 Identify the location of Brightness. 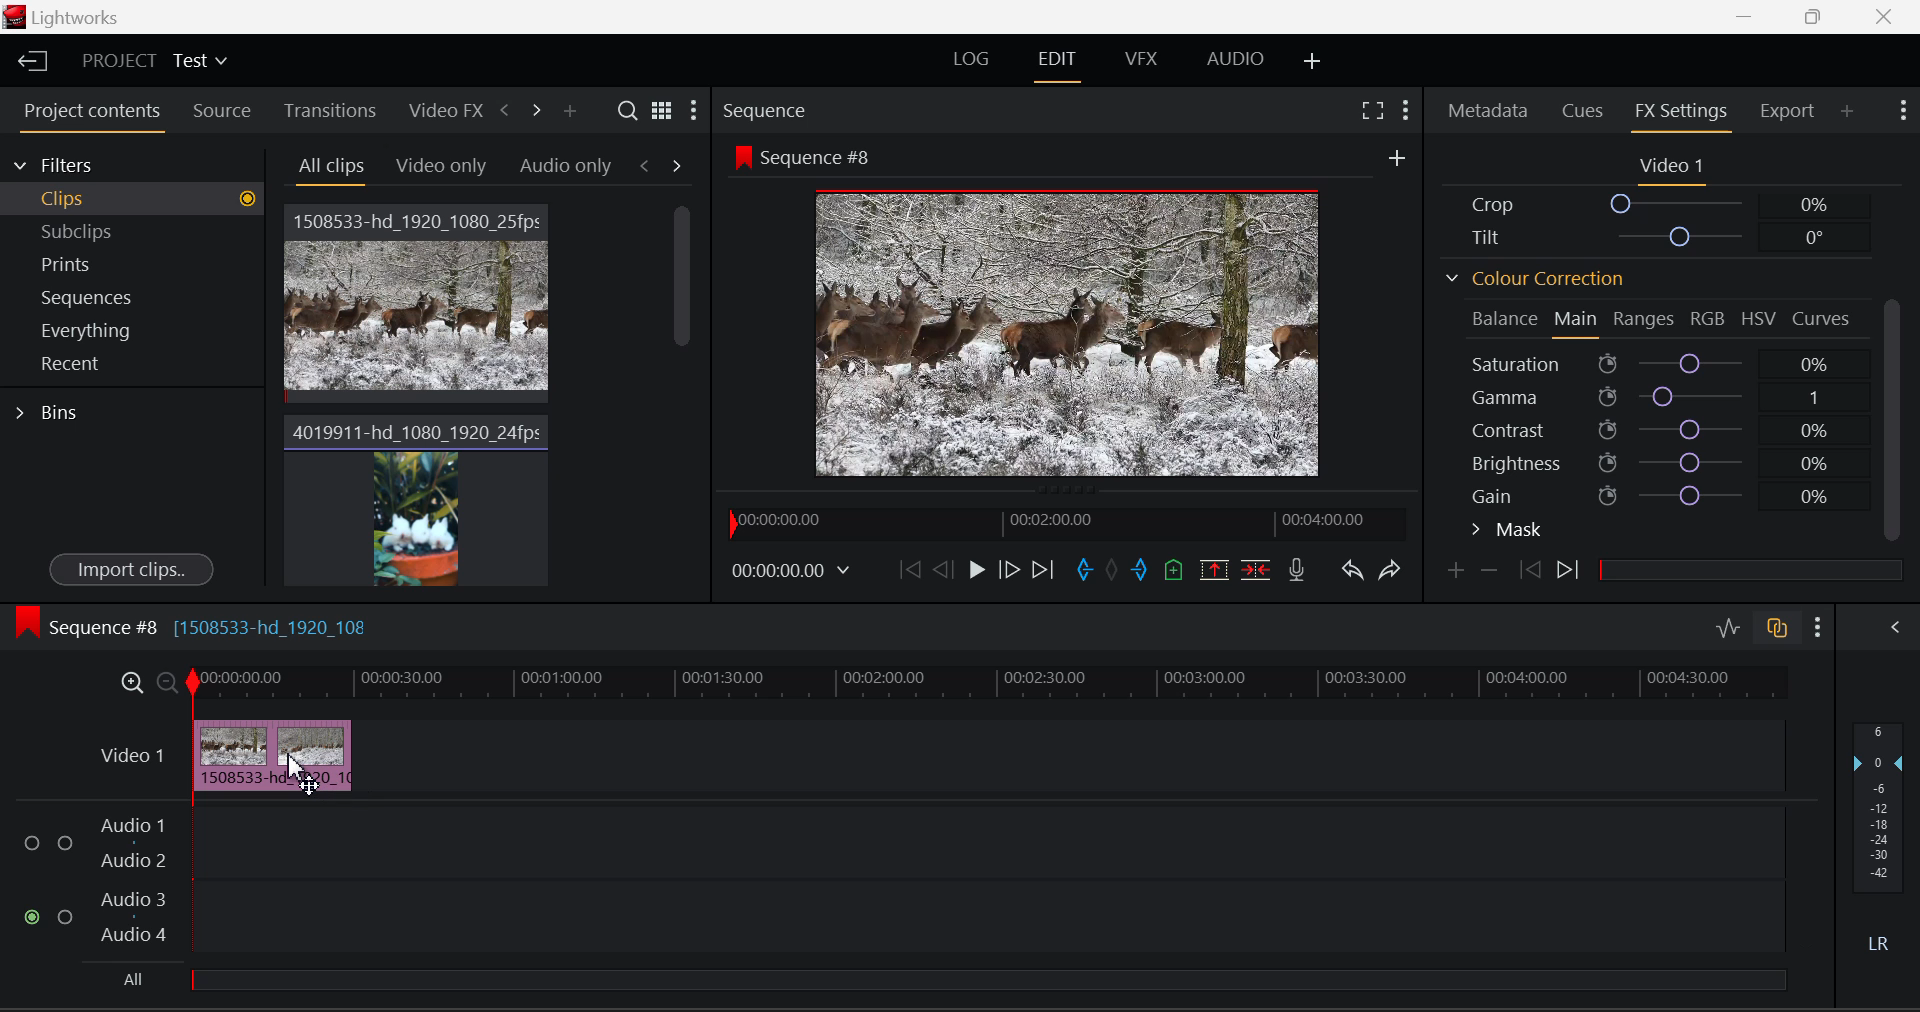
(1660, 466).